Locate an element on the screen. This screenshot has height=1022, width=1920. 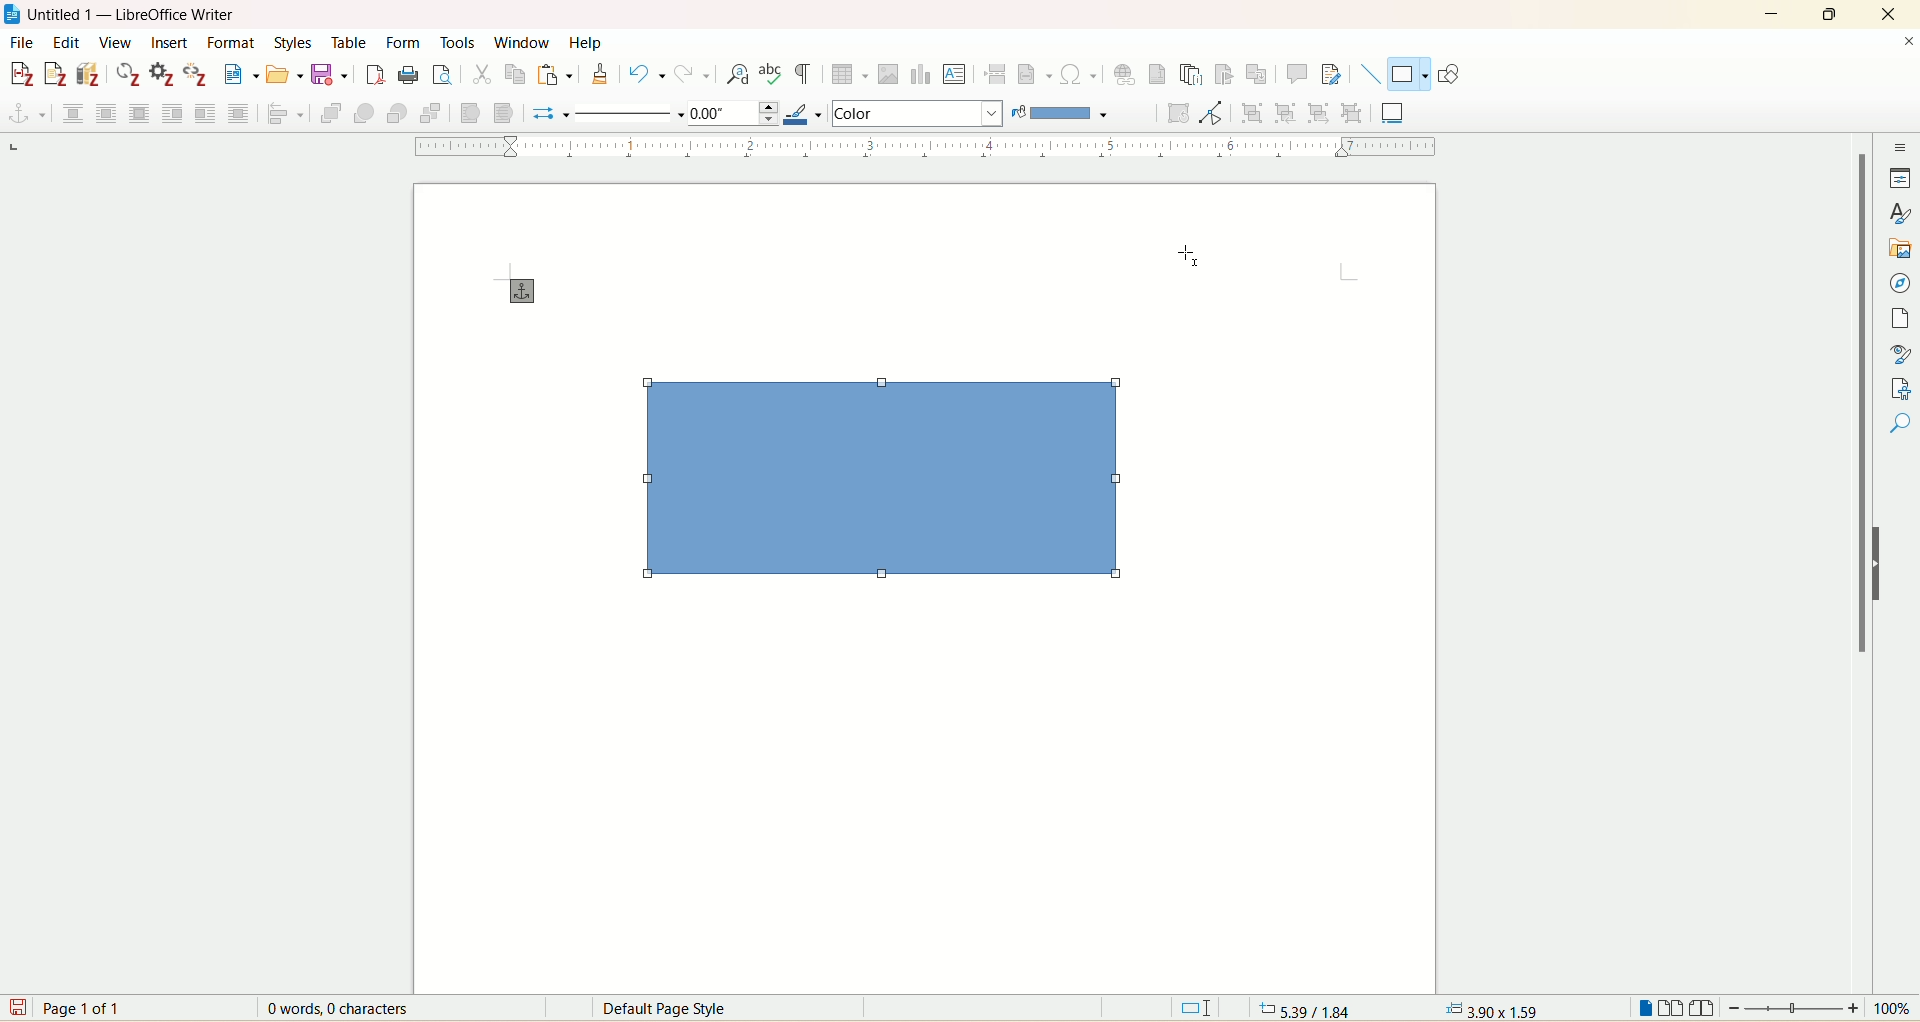
bring to front is located at coordinates (334, 113).